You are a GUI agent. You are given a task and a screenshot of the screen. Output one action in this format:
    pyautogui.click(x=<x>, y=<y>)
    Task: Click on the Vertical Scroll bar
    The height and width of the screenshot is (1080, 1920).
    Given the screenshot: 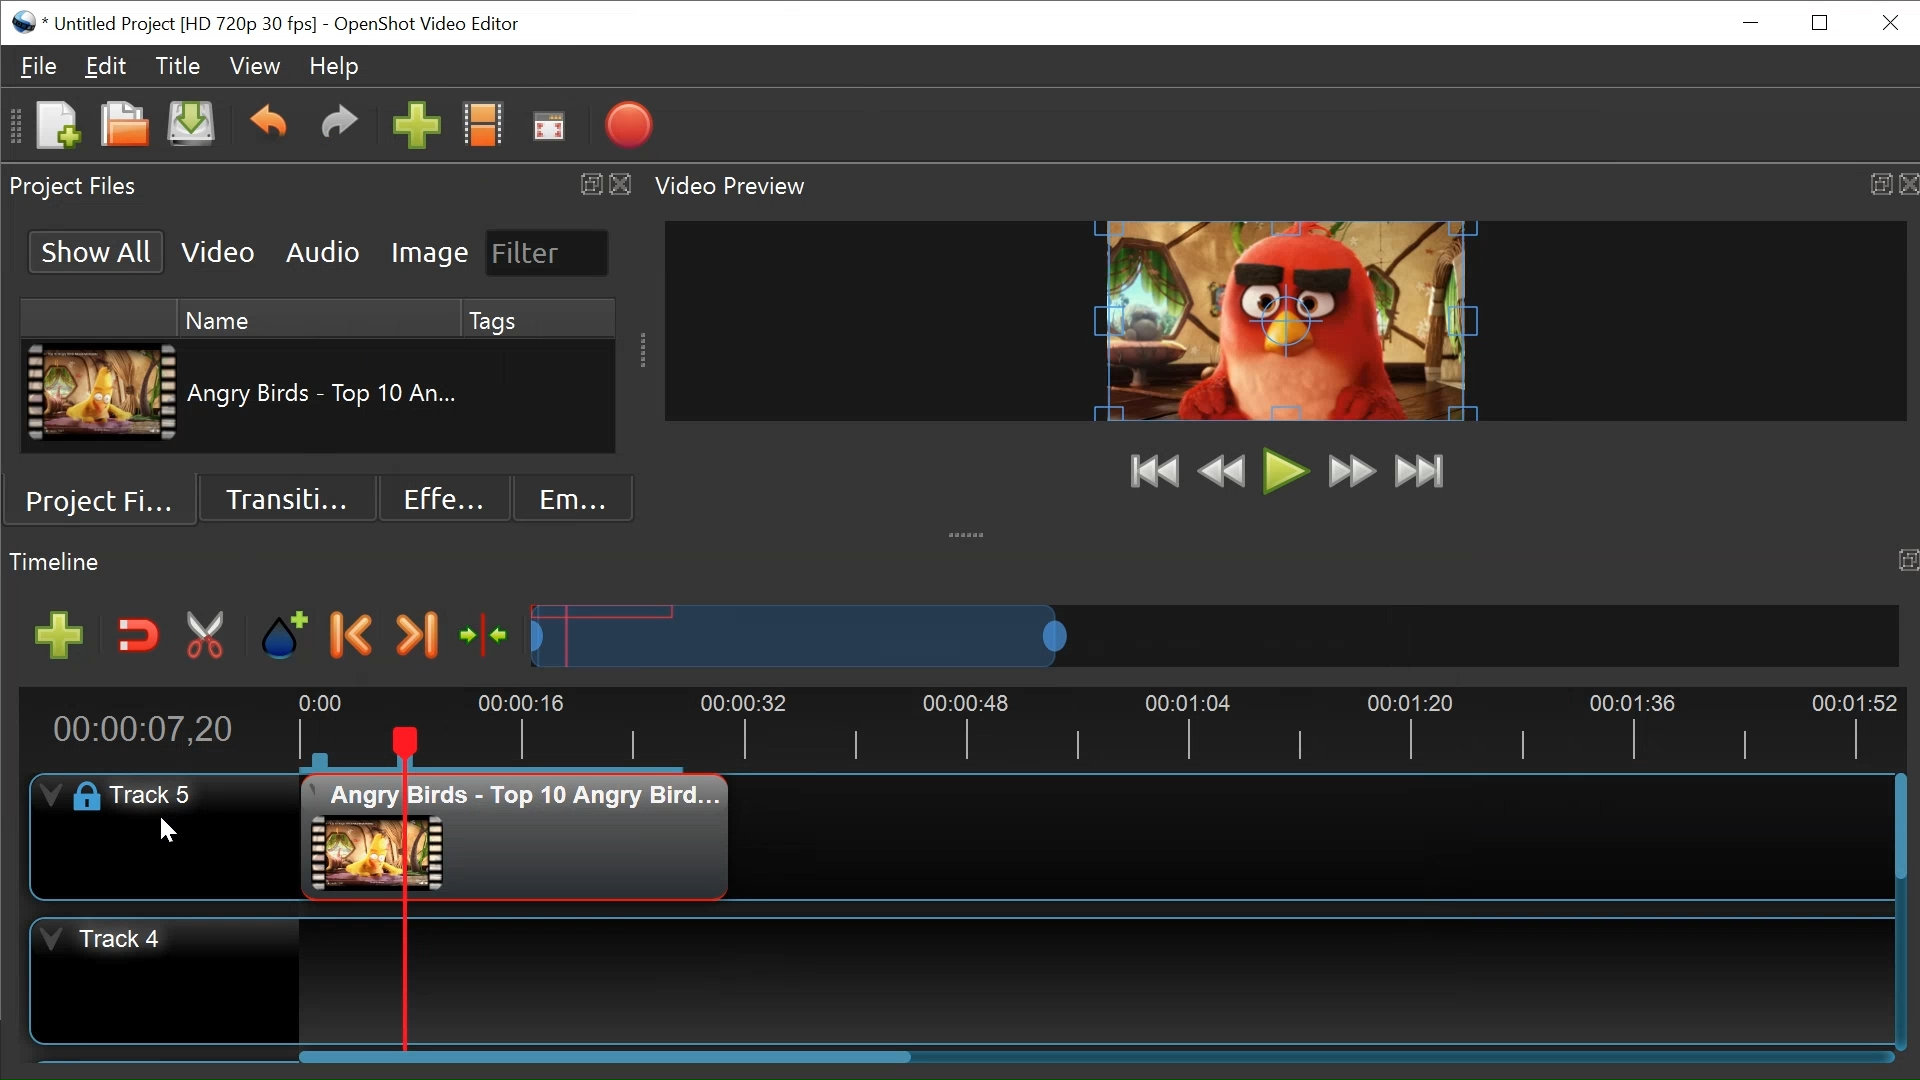 What is the action you would take?
    pyautogui.click(x=1898, y=826)
    